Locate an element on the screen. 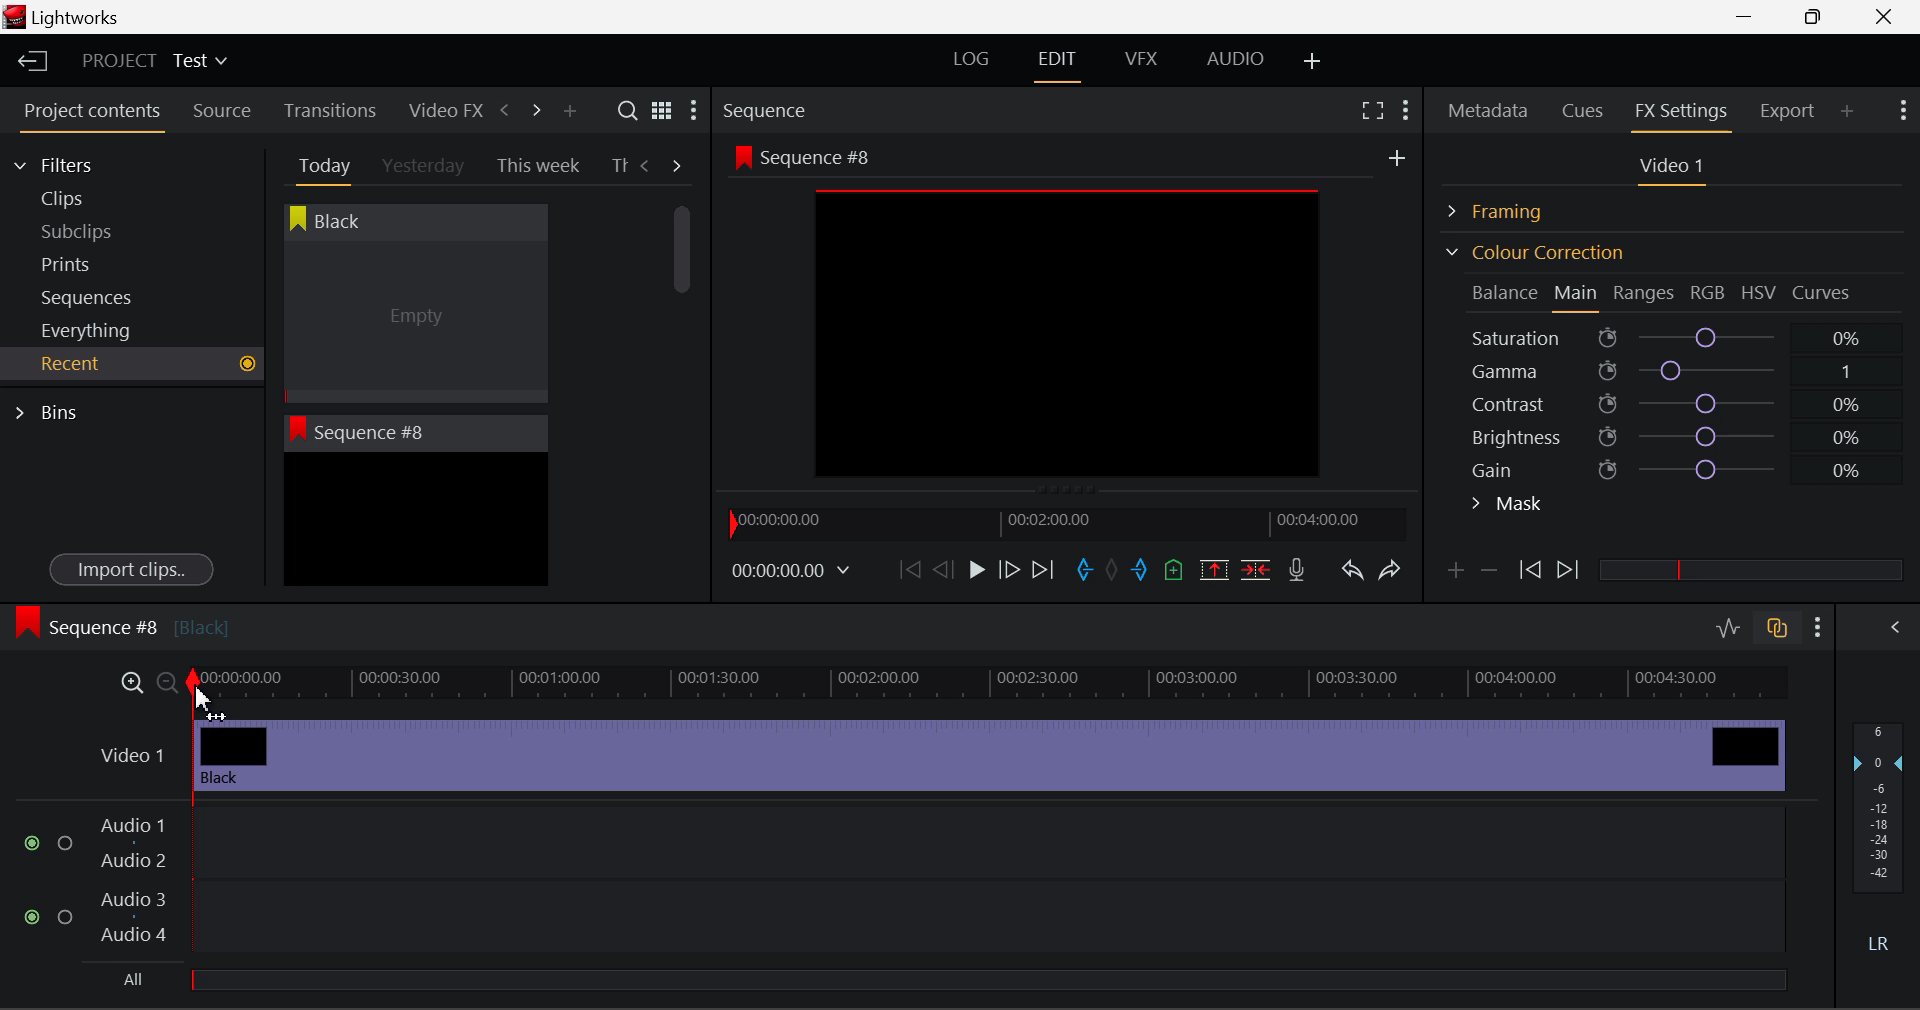 Image resolution: width=1920 pixels, height=1010 pixels. Saturation is located at coordinates (1669, 334).